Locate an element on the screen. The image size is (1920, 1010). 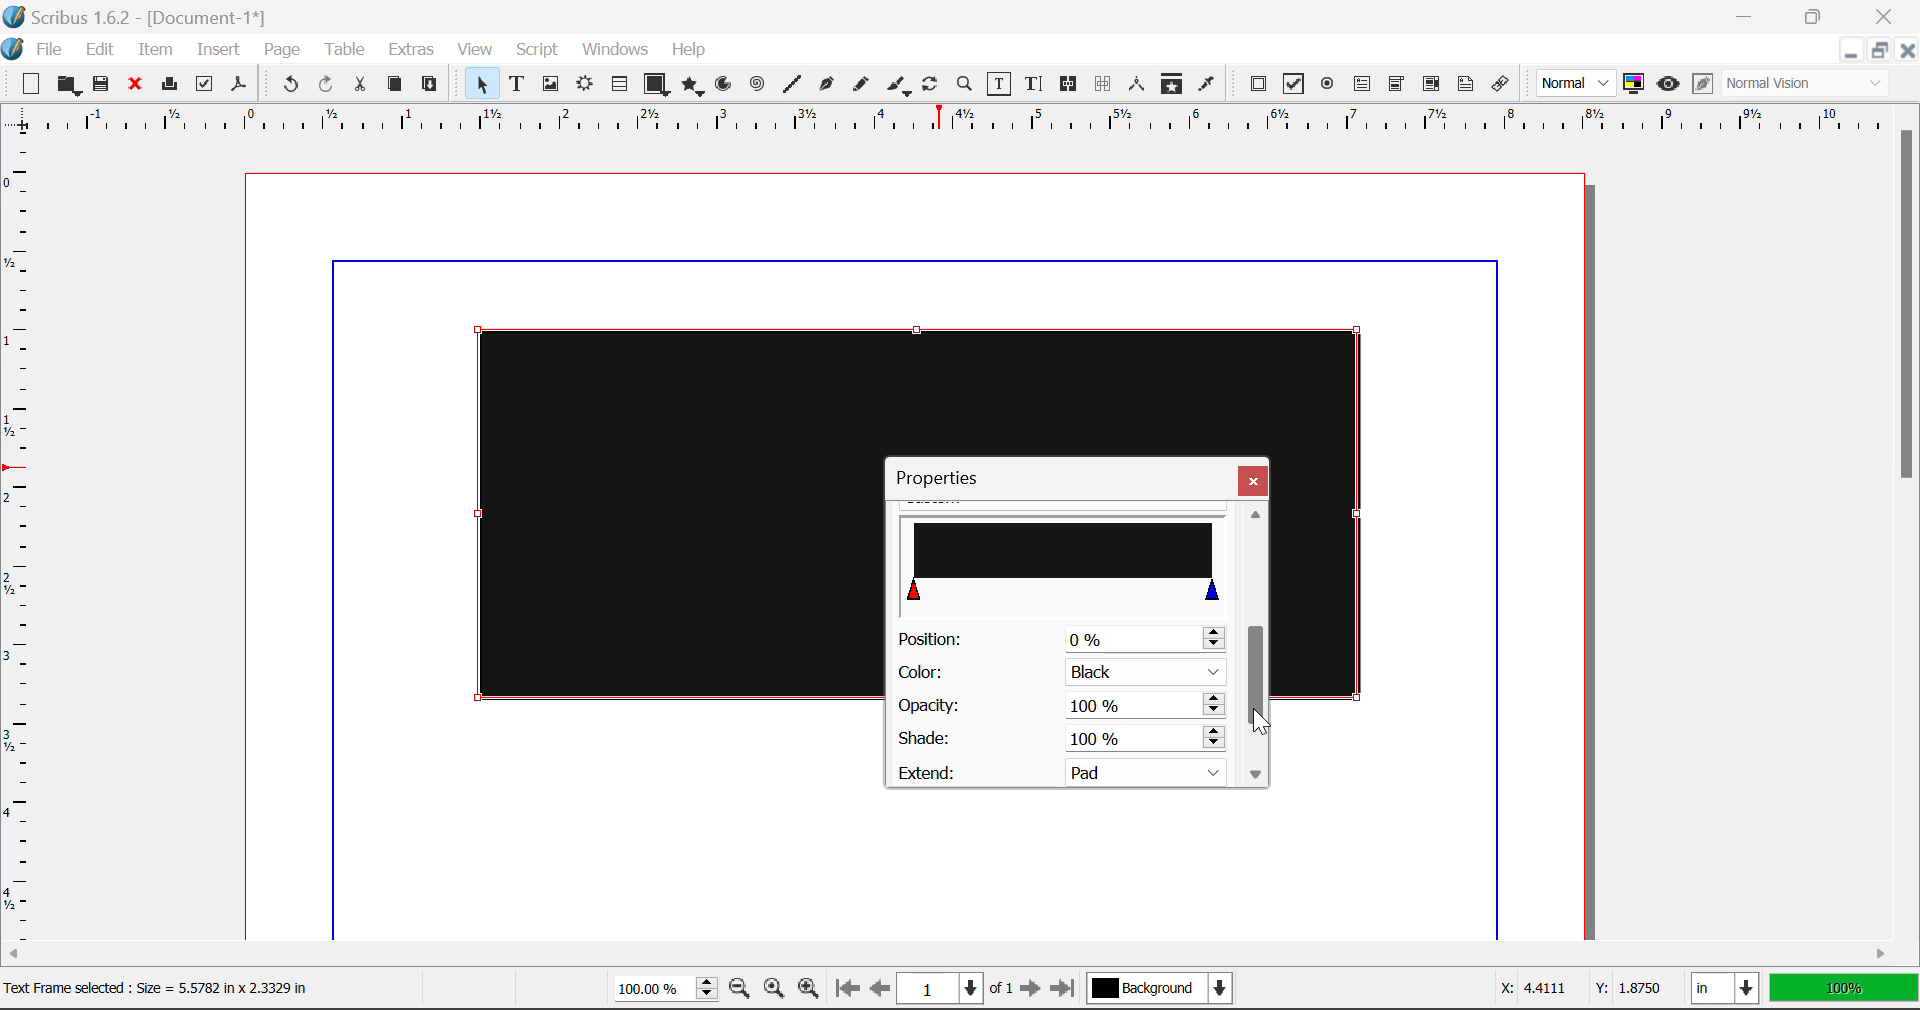
PDF Combo Box is located at coordinates (1396, 87).